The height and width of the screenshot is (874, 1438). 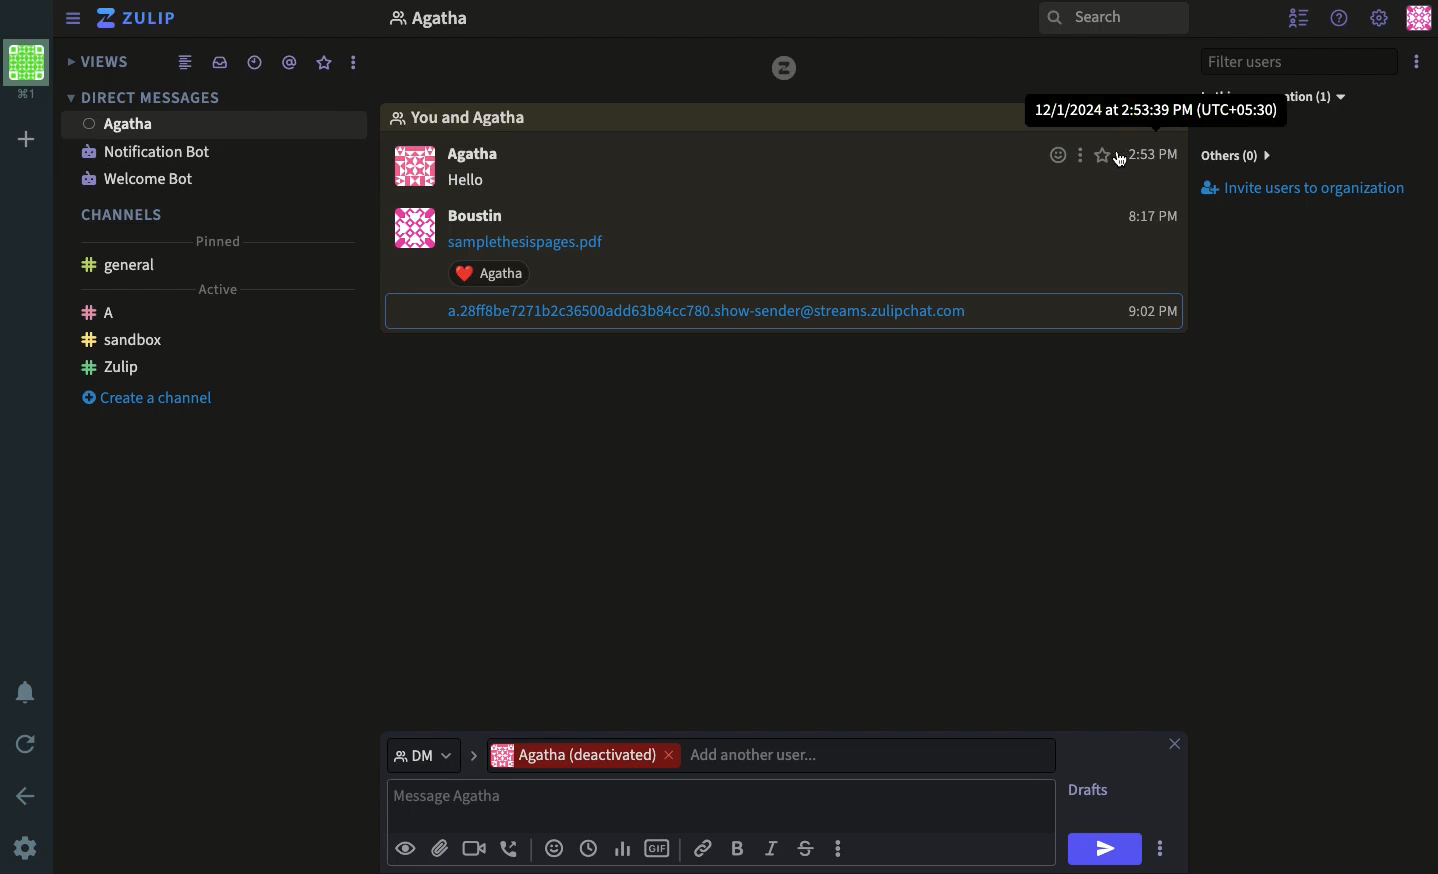 I want to click on File attachment, so click(x=687, y=313).